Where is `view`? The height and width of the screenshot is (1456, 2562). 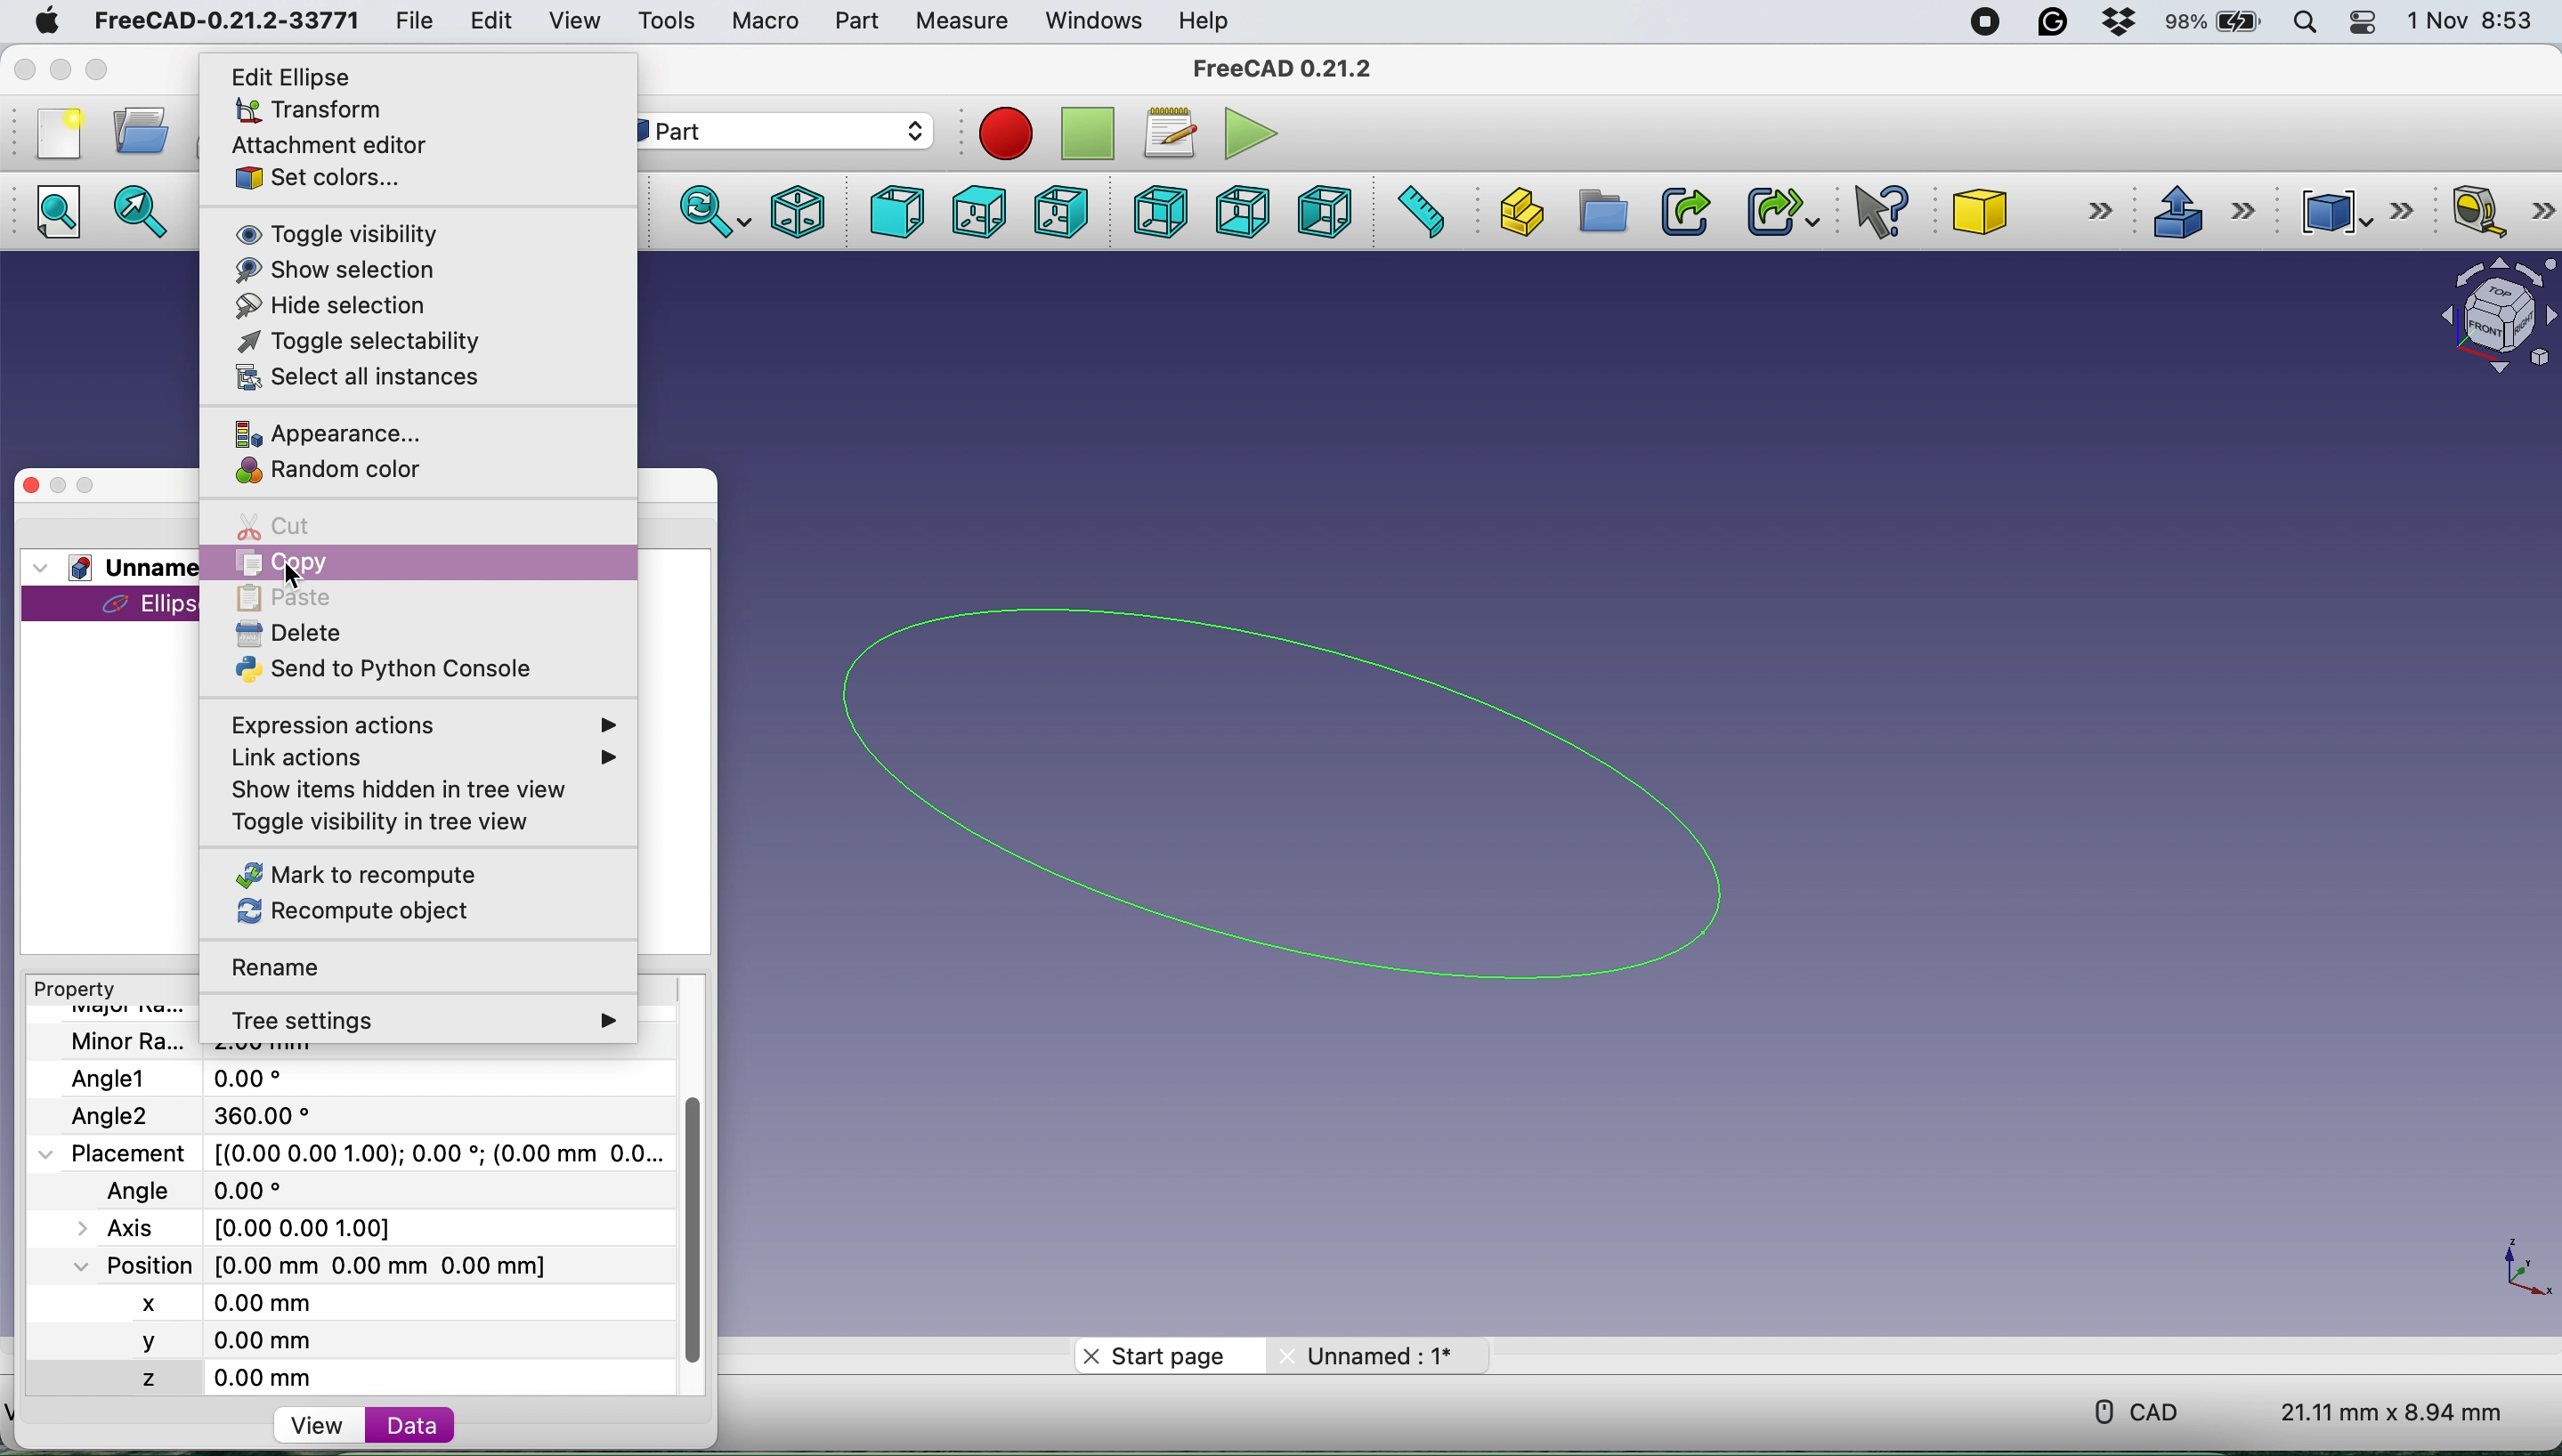
view is located at coordinates (326, 1427).